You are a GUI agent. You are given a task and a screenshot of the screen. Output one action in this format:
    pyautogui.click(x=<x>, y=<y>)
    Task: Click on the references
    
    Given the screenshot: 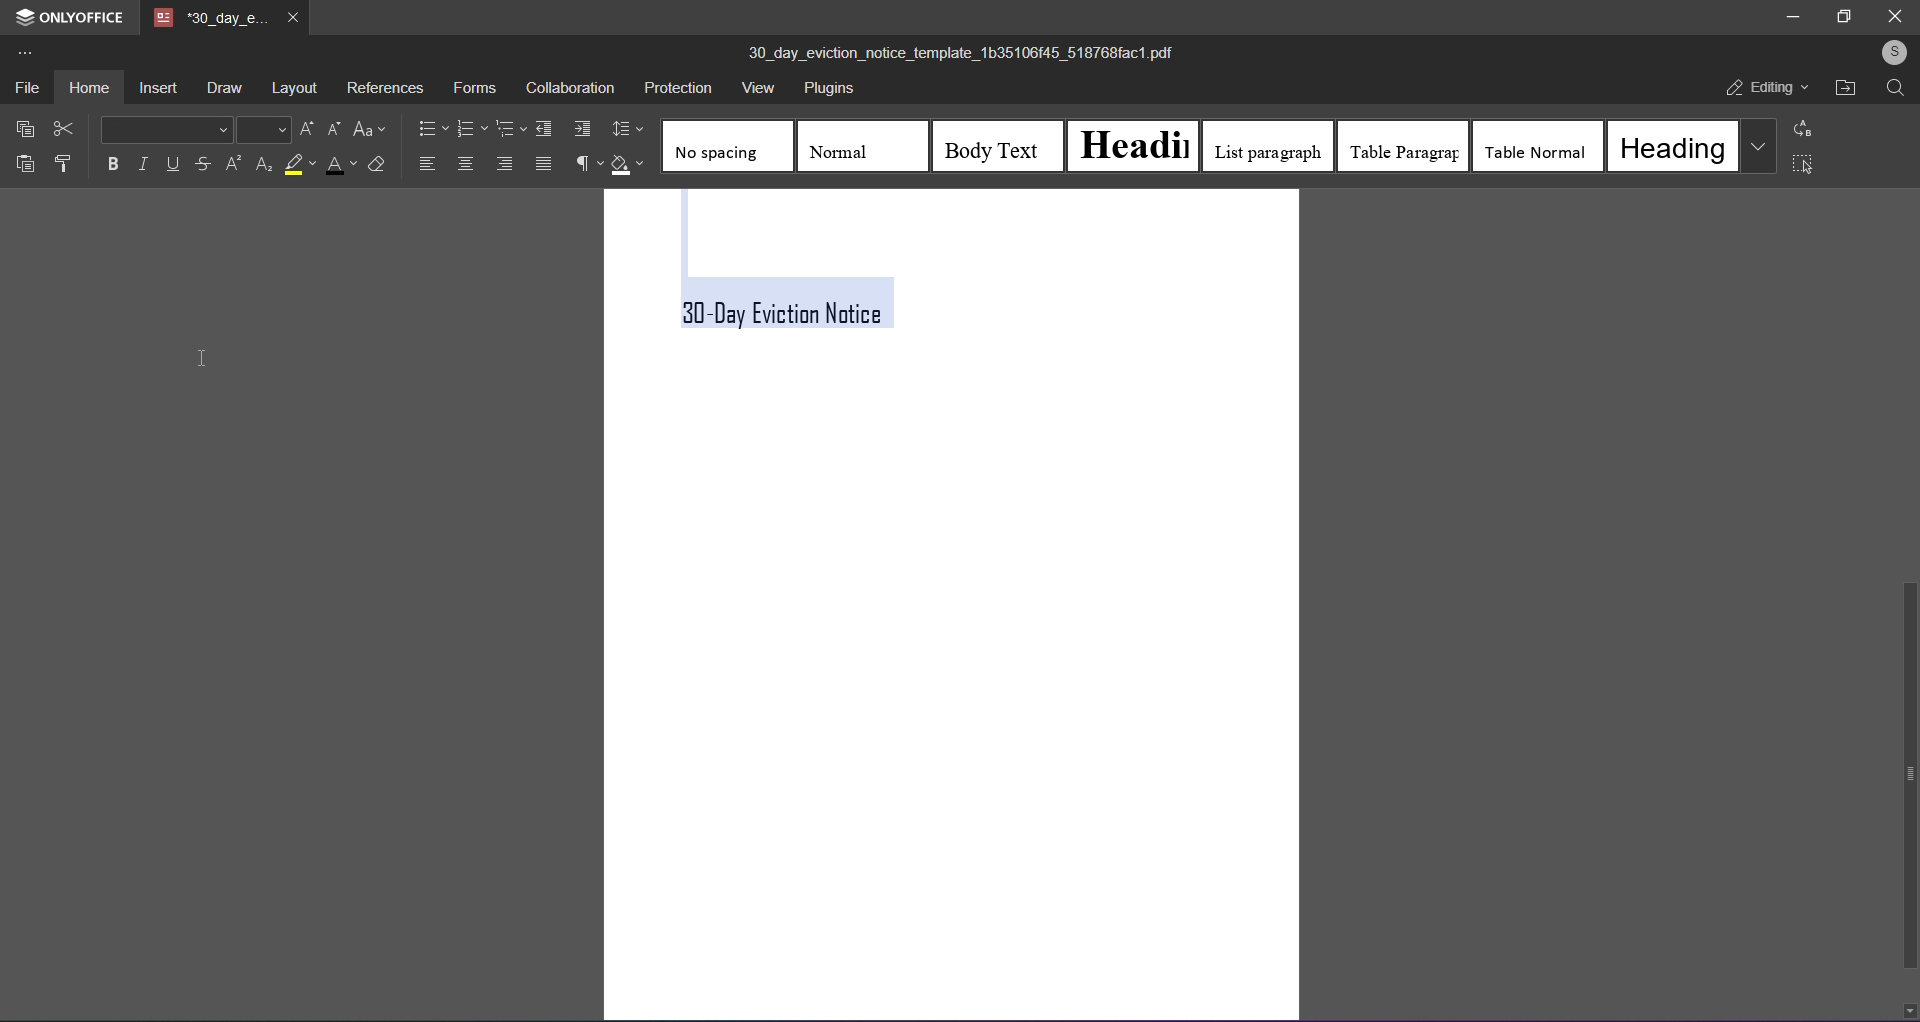 What is the action you would take?
    pyautogui.click(x=385, y=89)
    